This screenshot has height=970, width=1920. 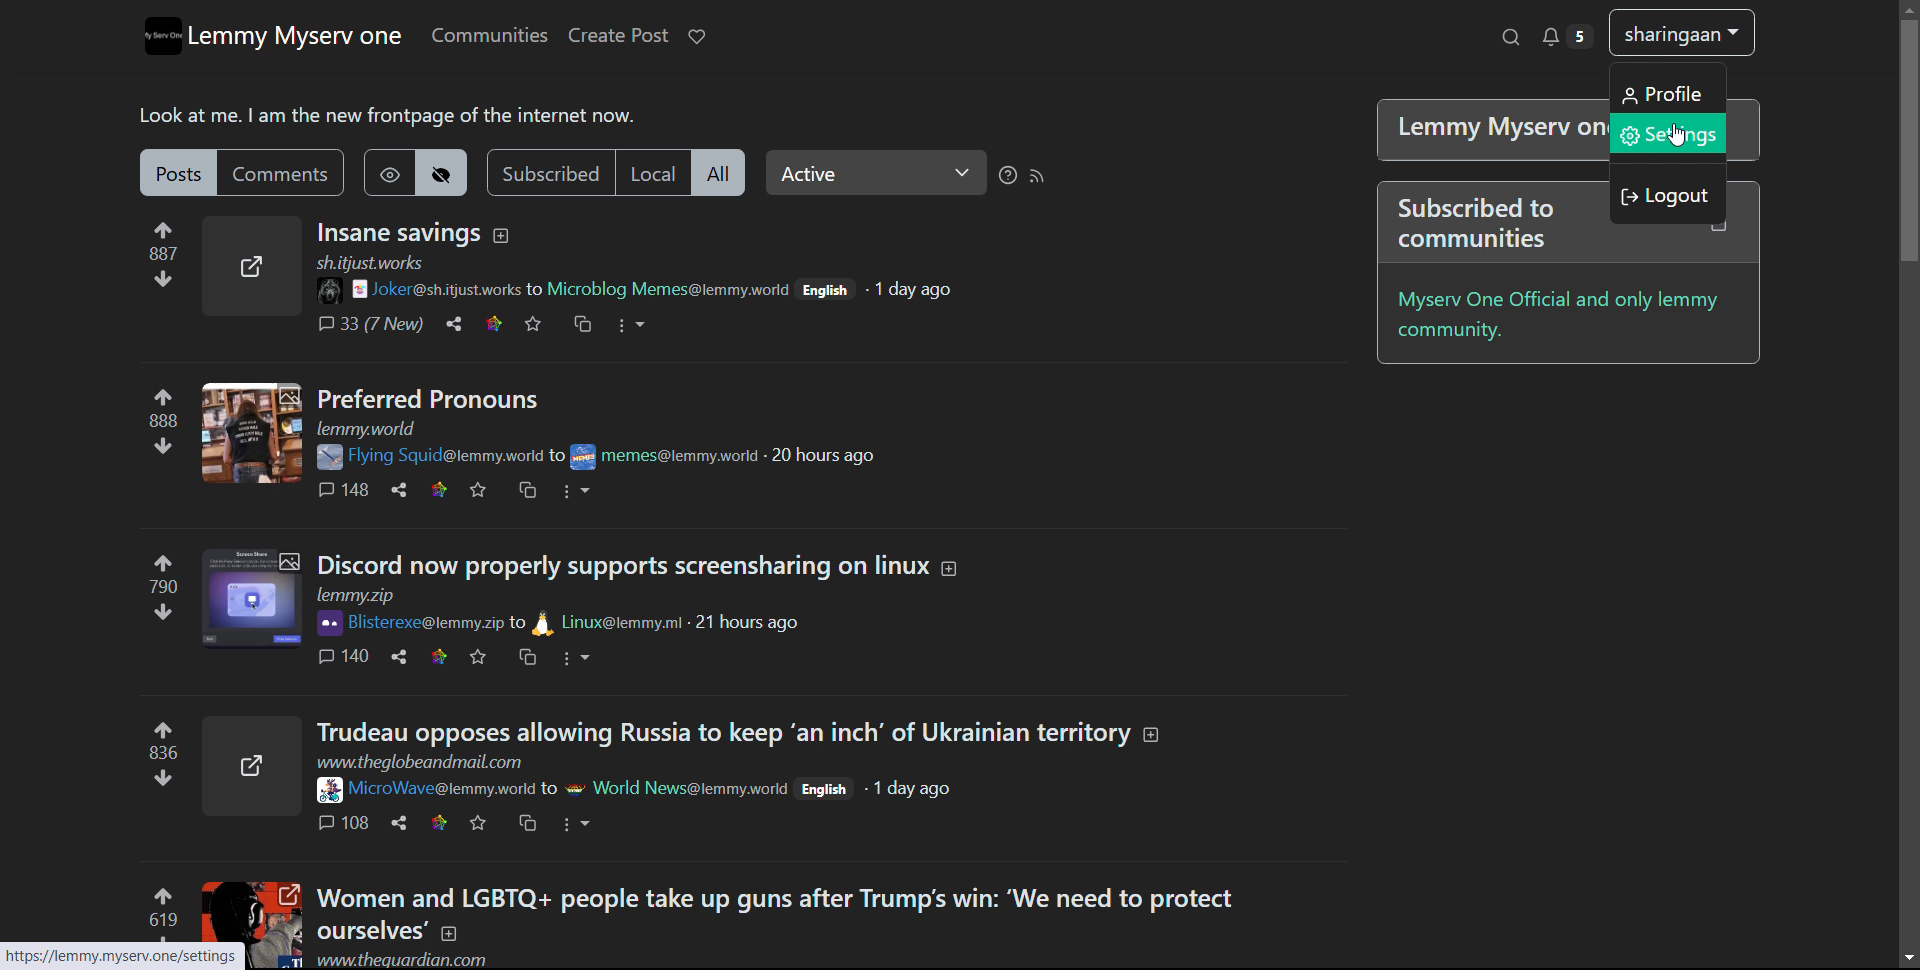 What do you see at coordinates (719, 173) in the screenshot?
I see `all` at bounding box center [719, 173].